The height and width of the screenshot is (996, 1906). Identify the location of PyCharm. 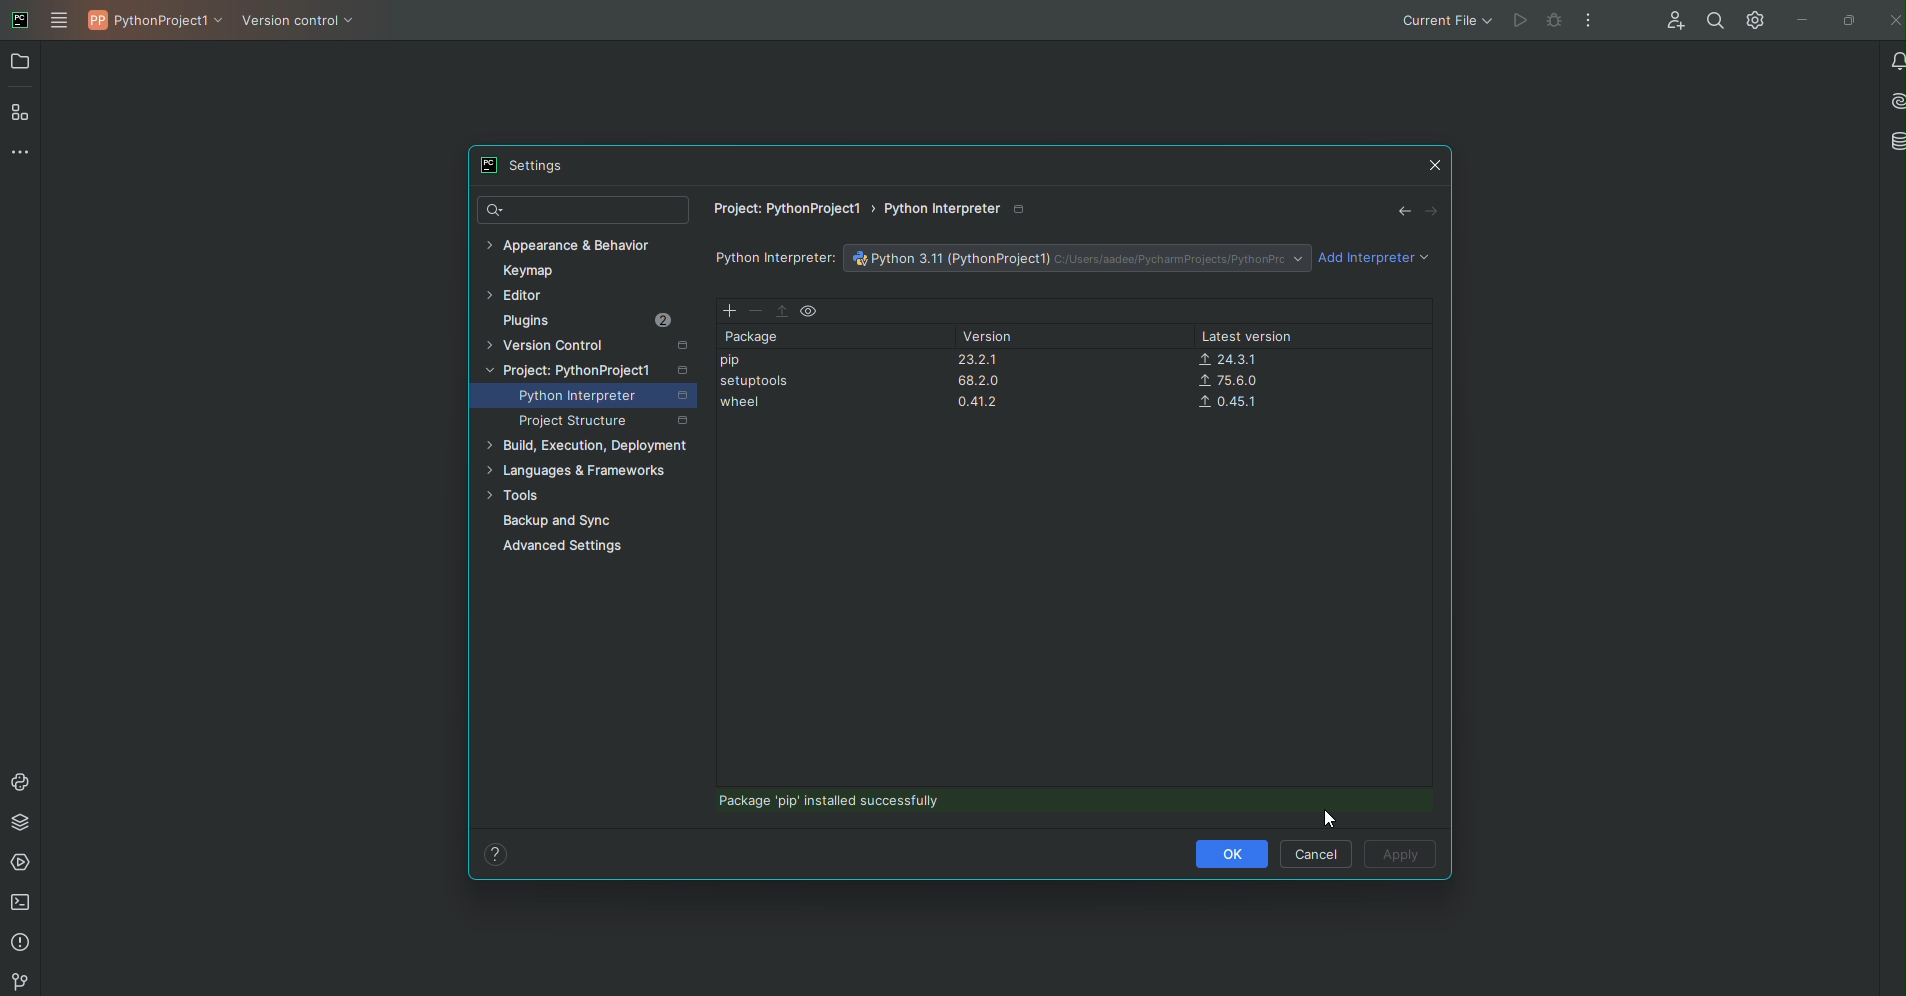
(19, 19).